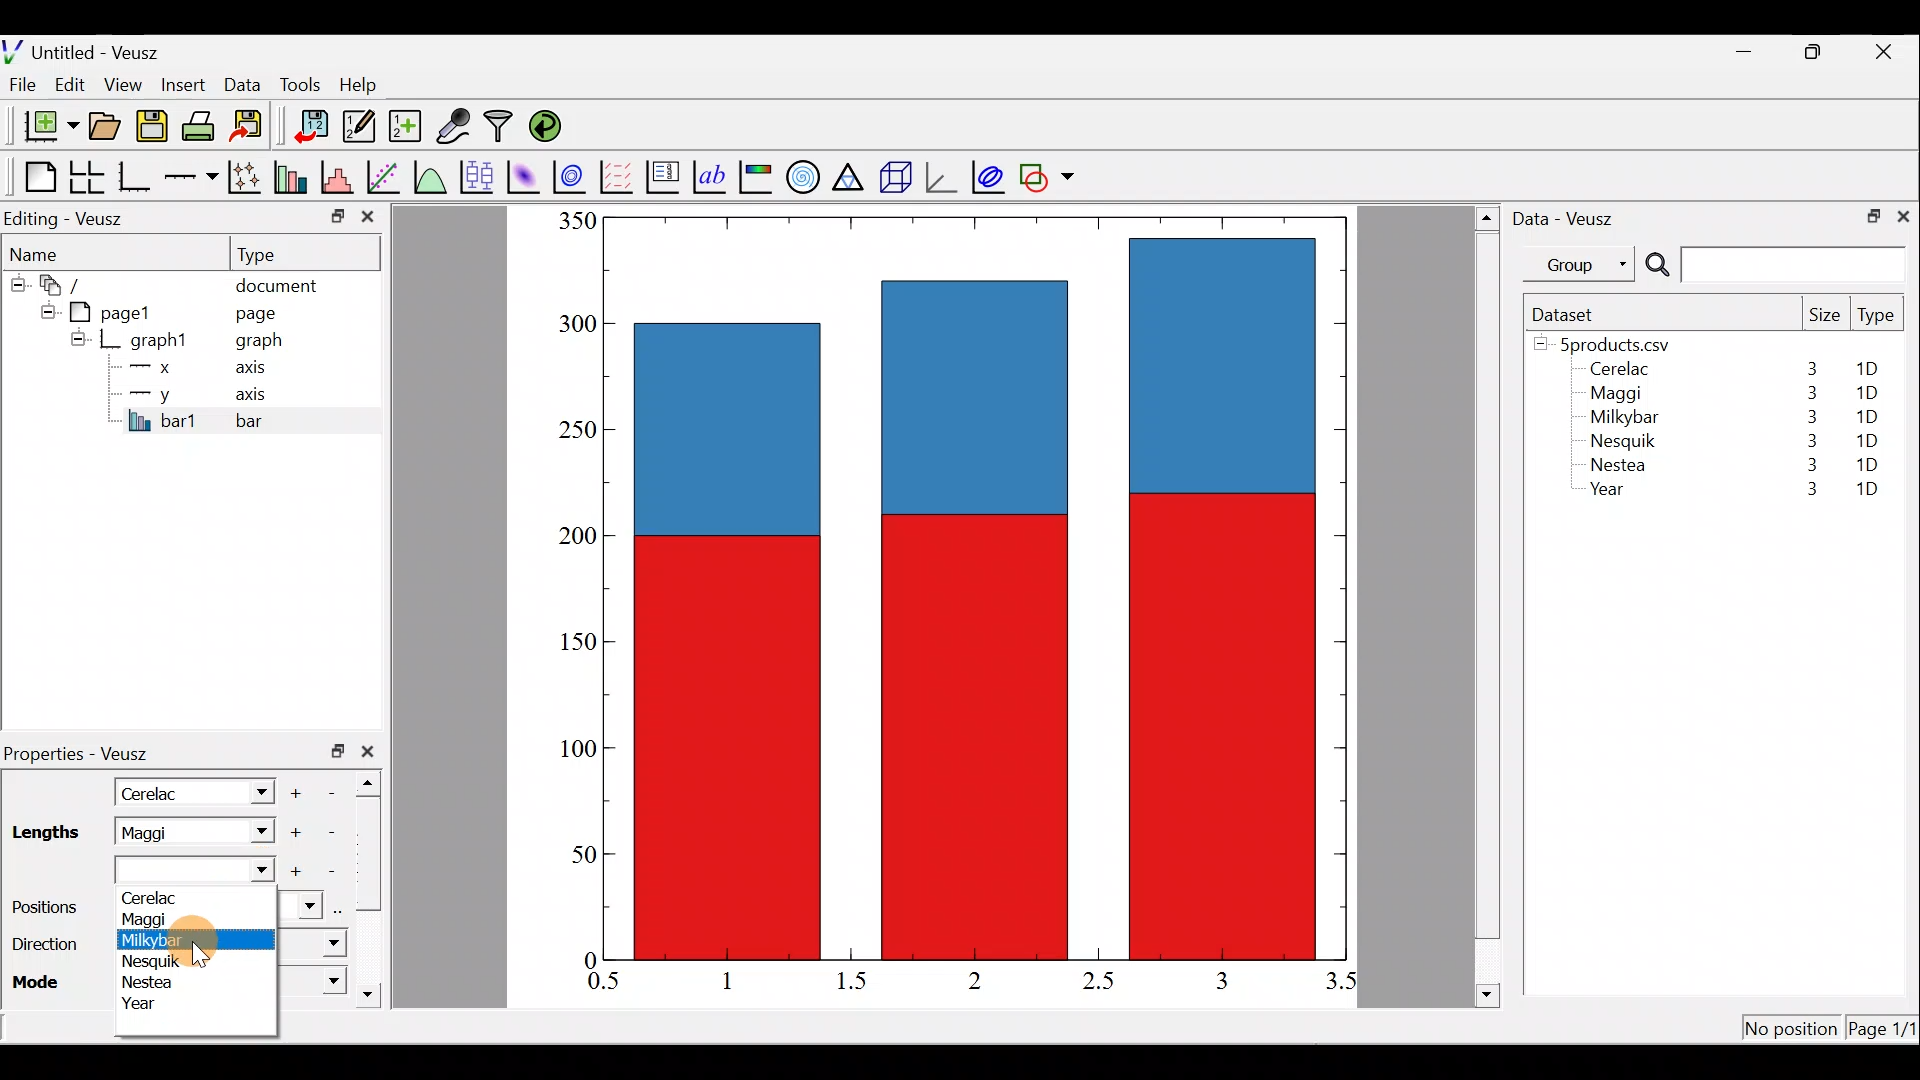 This screenshot has width=1920, height=1080. What do you see at coordinates (1048, 174) in the screenshot?
I see `Add a shape to the plot.` at bounding box center [1048, 174].